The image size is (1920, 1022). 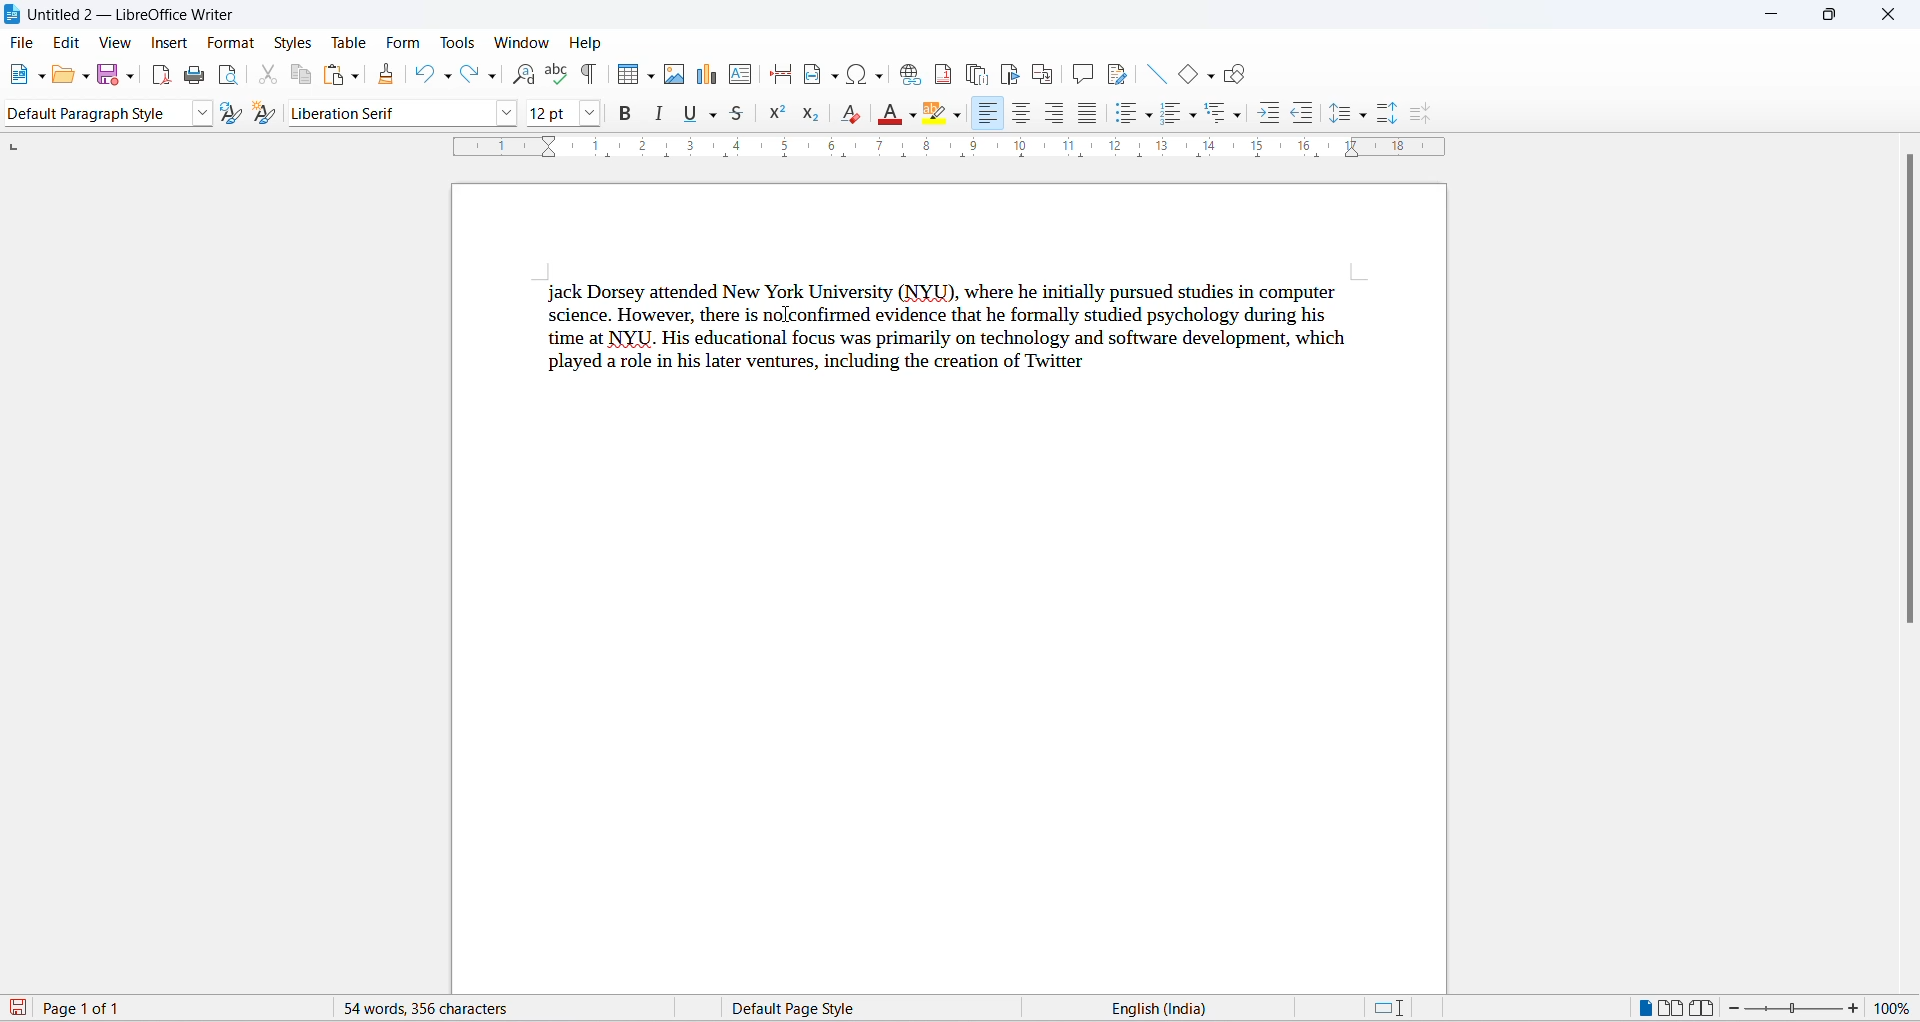 What do you see at coordinates (949, 335) in the screenshot?
I see `jack Dorsey attended New York University (NYU), where he initially pursued studies in computer
science. However, there is nolconfirmed evidence that he formally studied psychology during his
time at NYU. His educational focus was primarily on technology and software development, which
played a role in his later ventures, including the creation of Twitter` at bounding box center [949, 335].